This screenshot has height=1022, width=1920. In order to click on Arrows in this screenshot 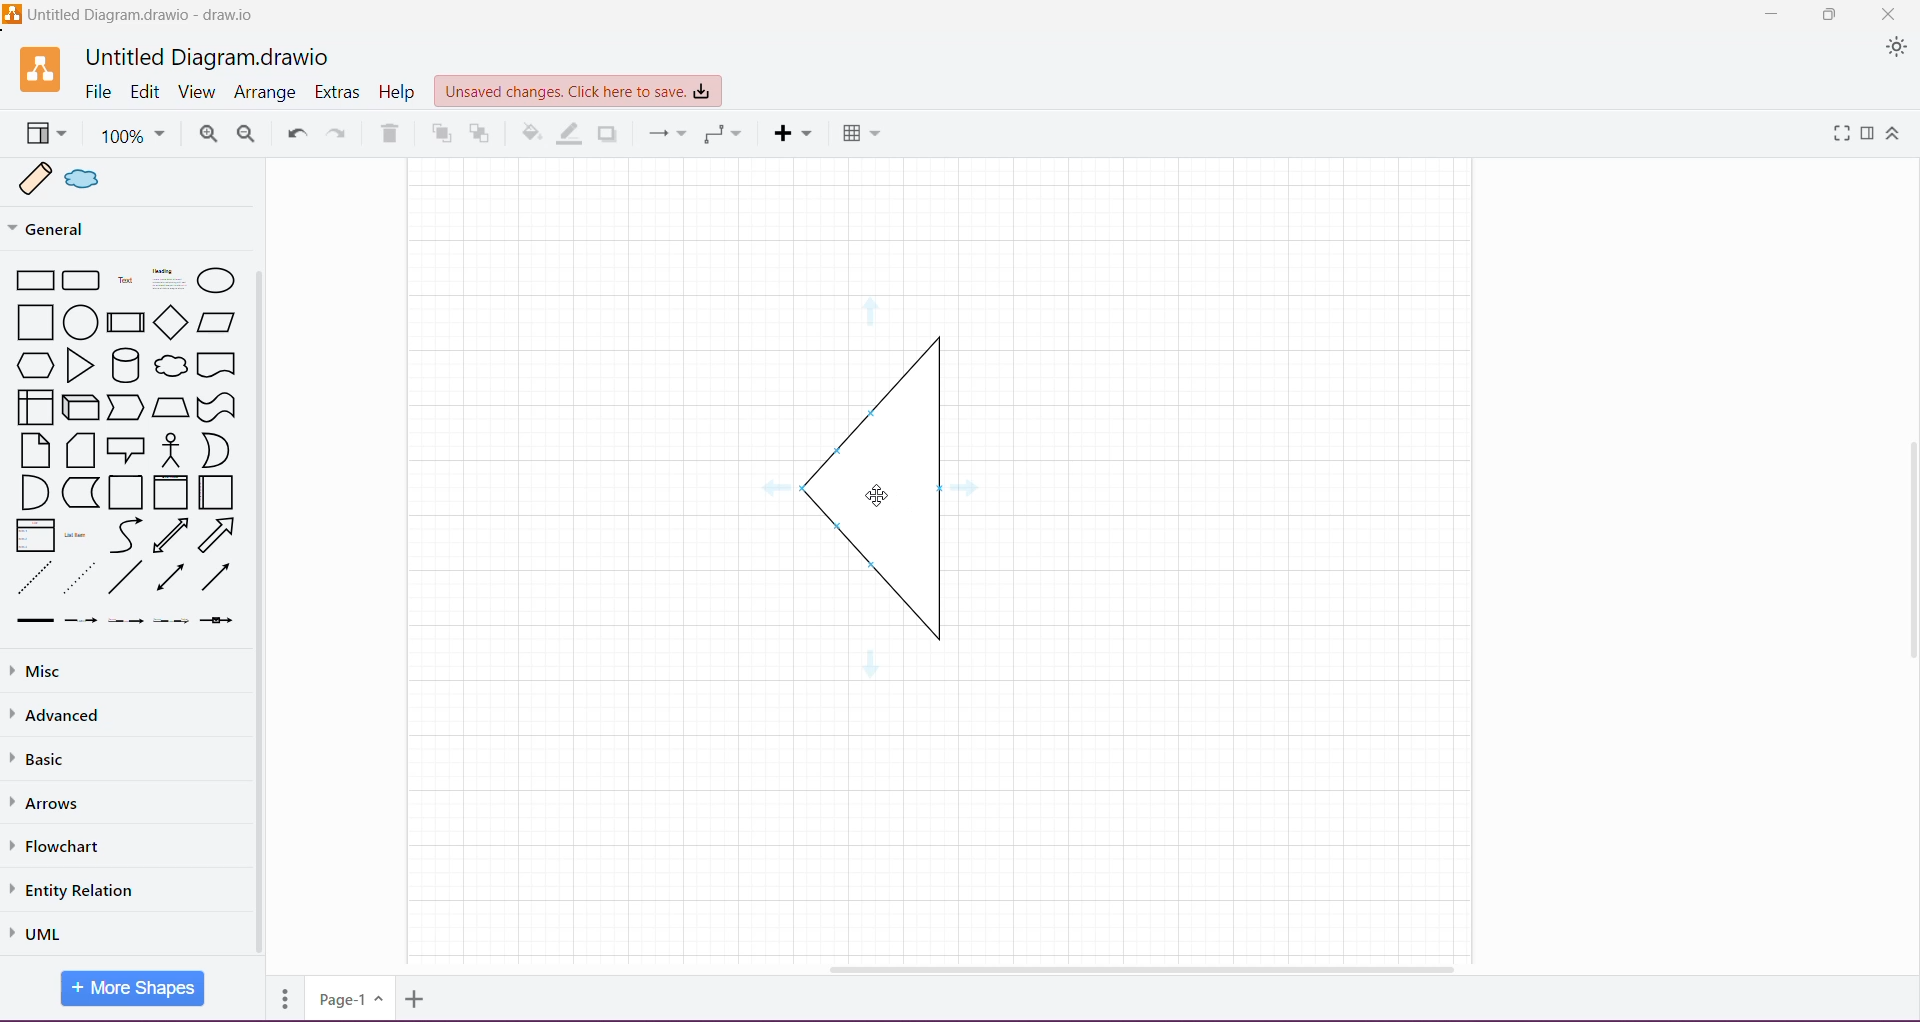, I will do `click(55, 804)`.